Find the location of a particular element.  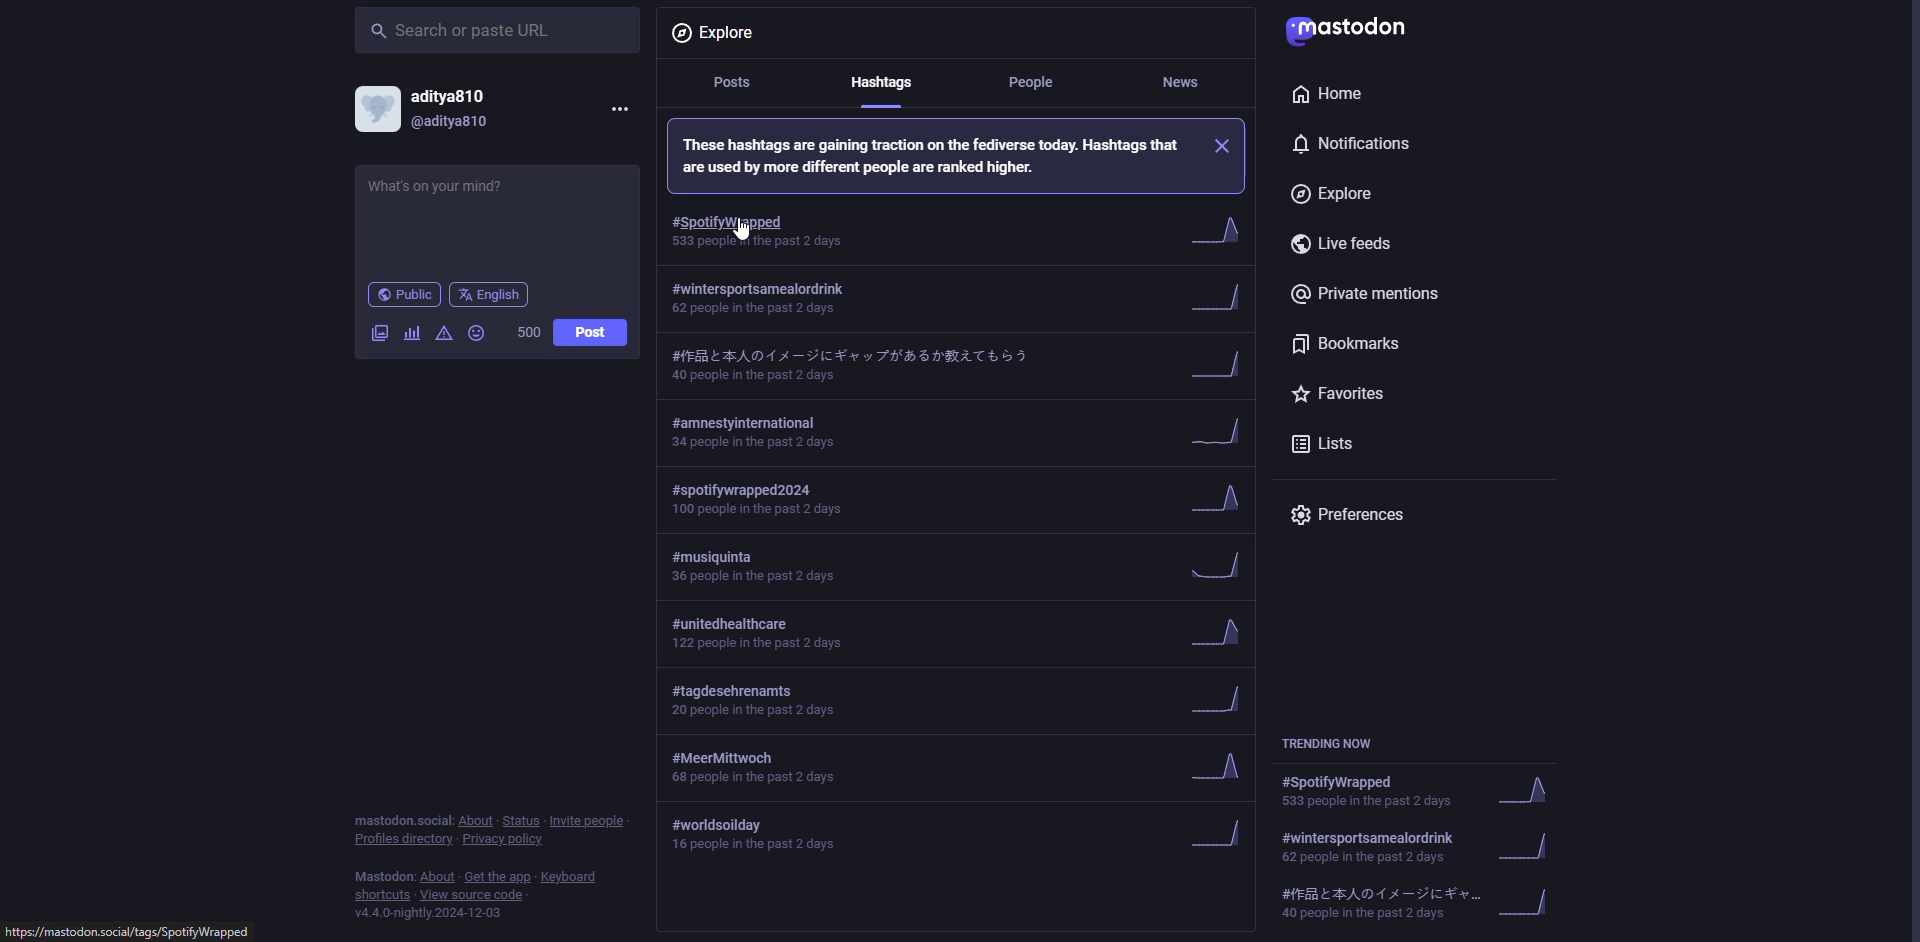

advanced is located at coordinates (445, 333).